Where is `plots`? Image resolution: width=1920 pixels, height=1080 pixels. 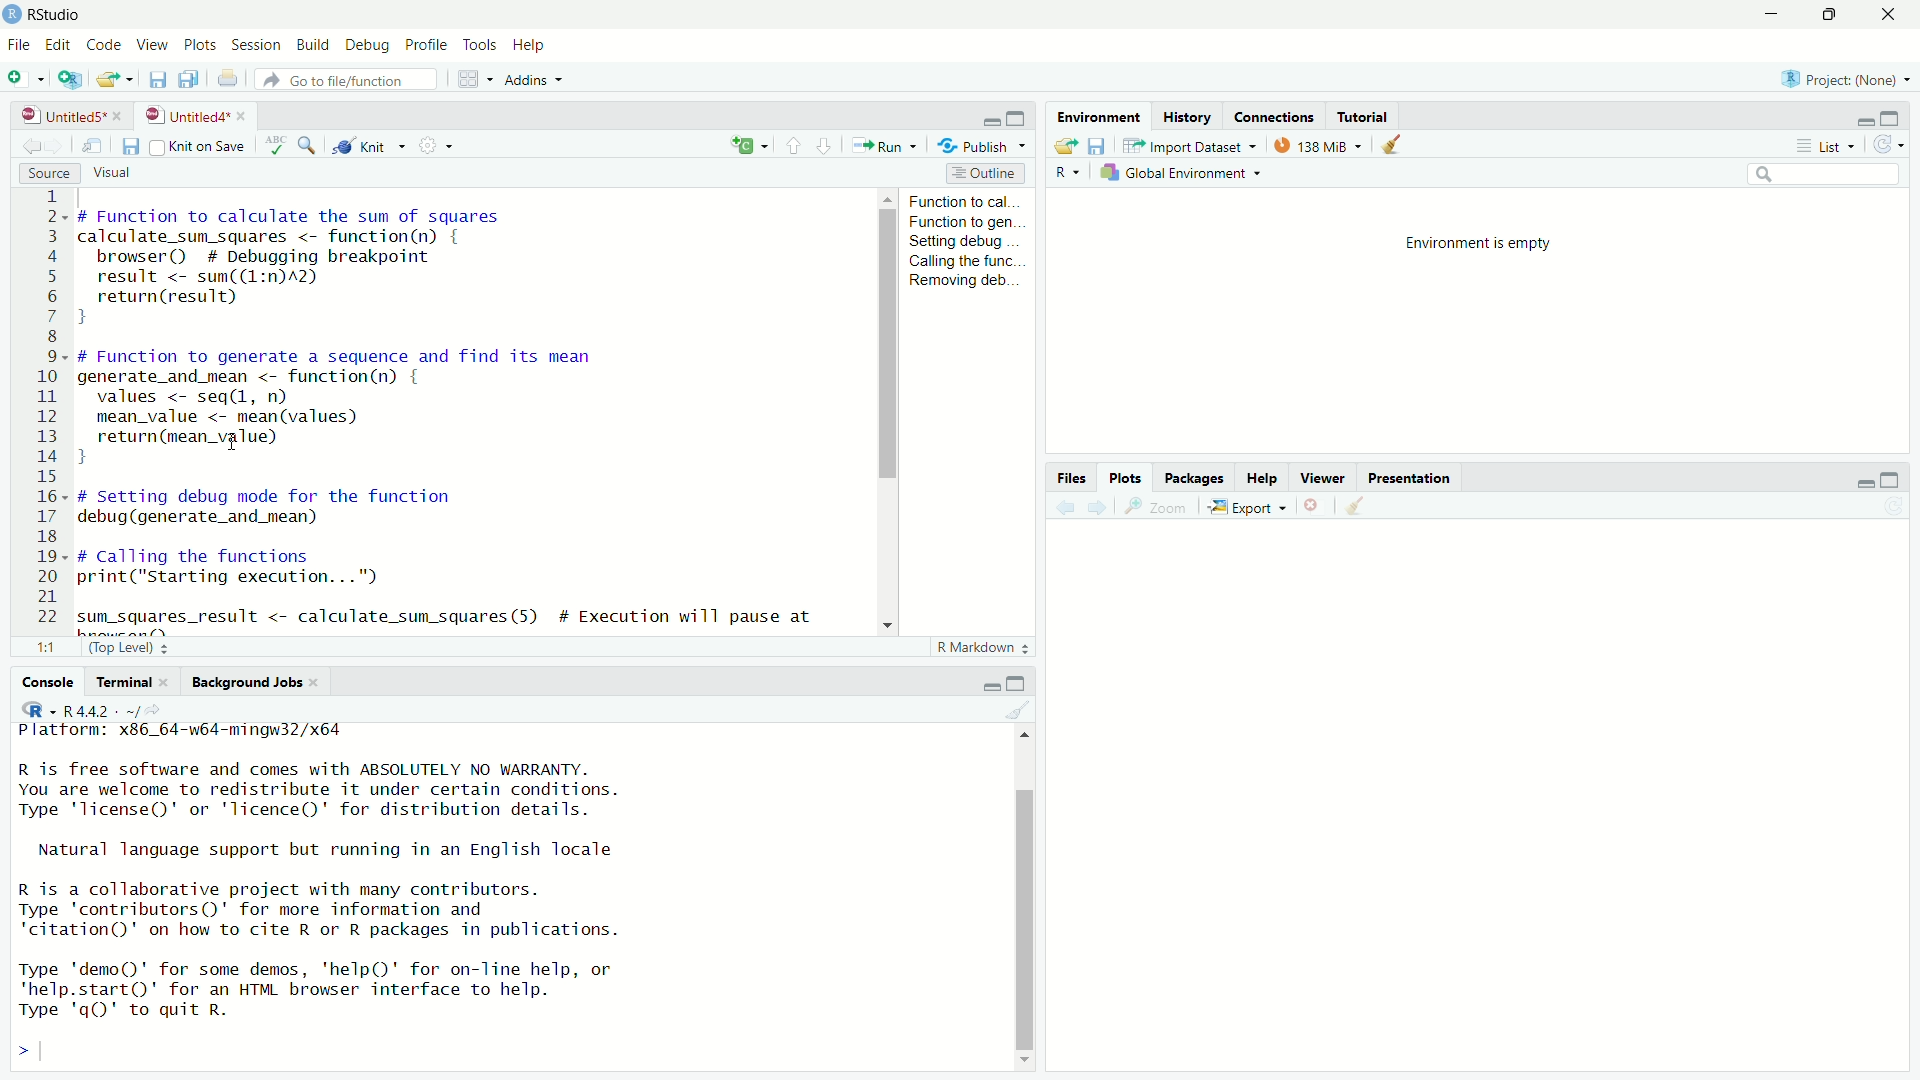 plots is located at coordinates (202, 43).